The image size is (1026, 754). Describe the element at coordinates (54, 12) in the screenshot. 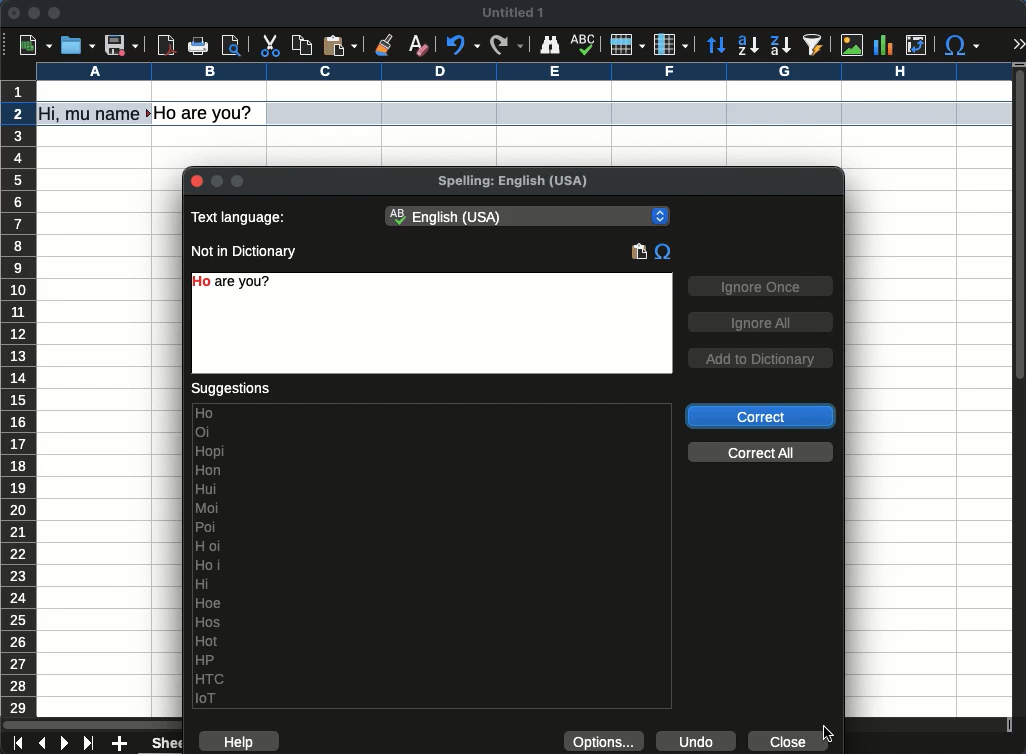

I see `maximize` at that location.